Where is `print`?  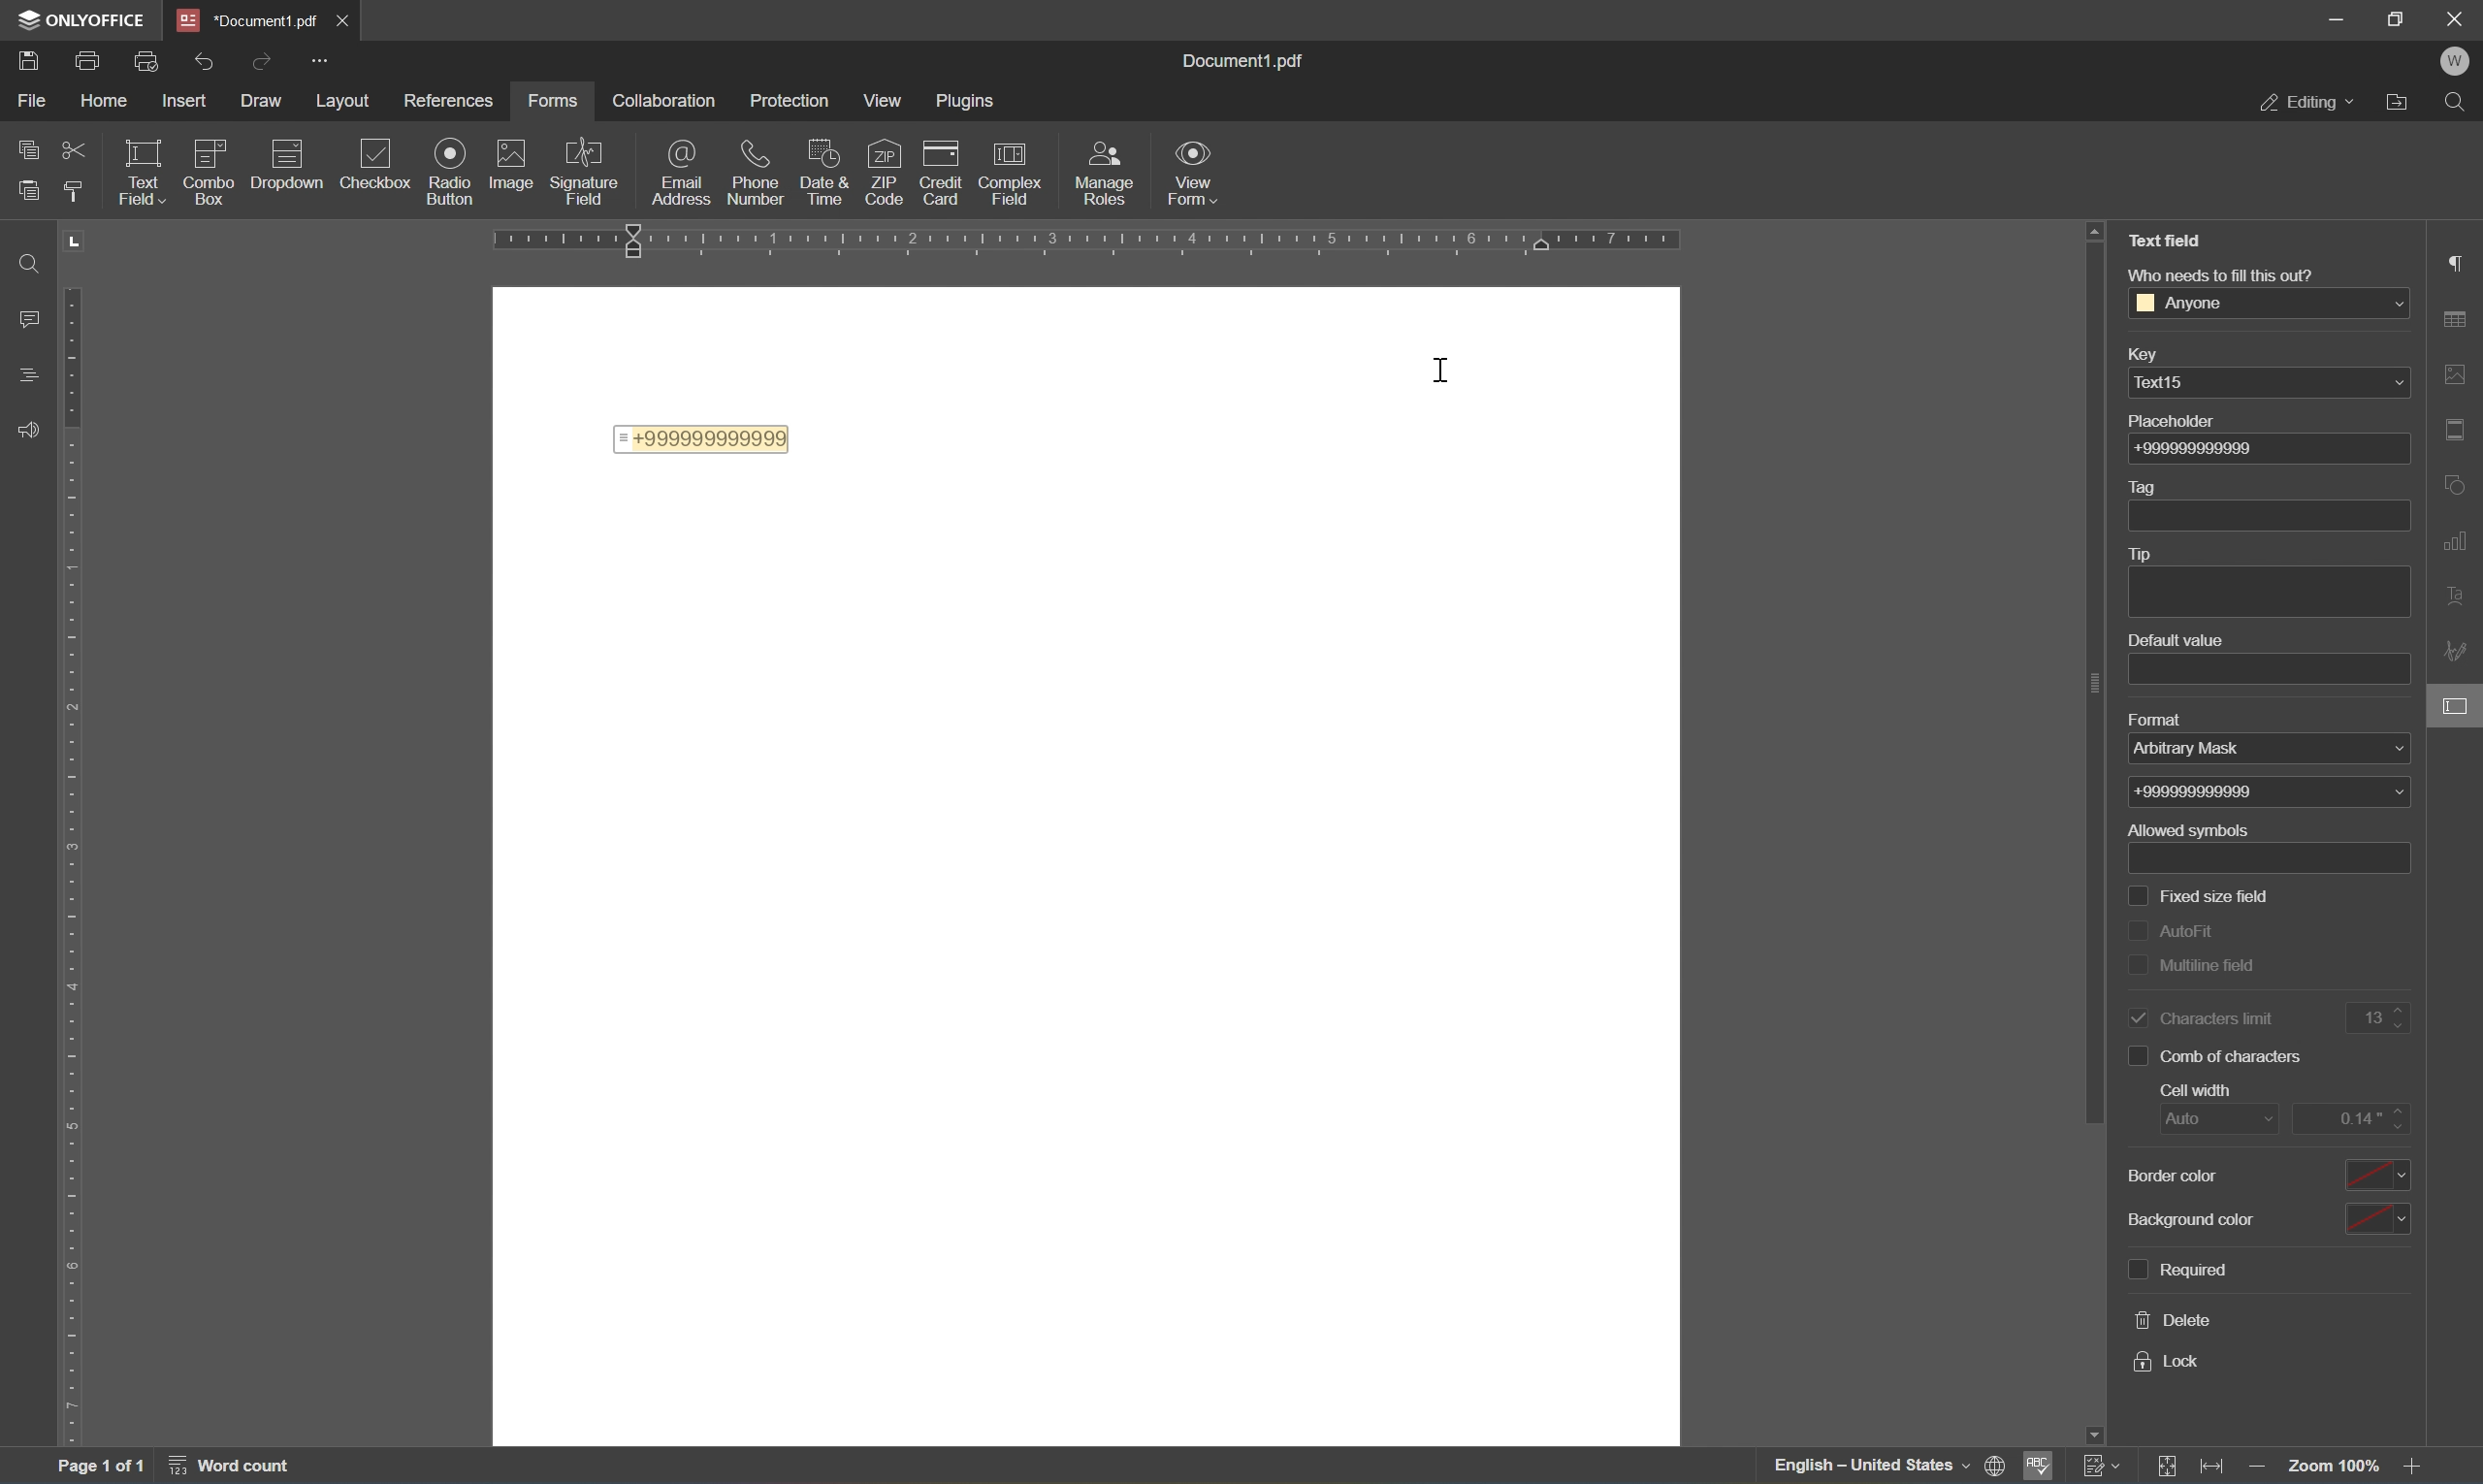
print is located at coordinates (86, 58).